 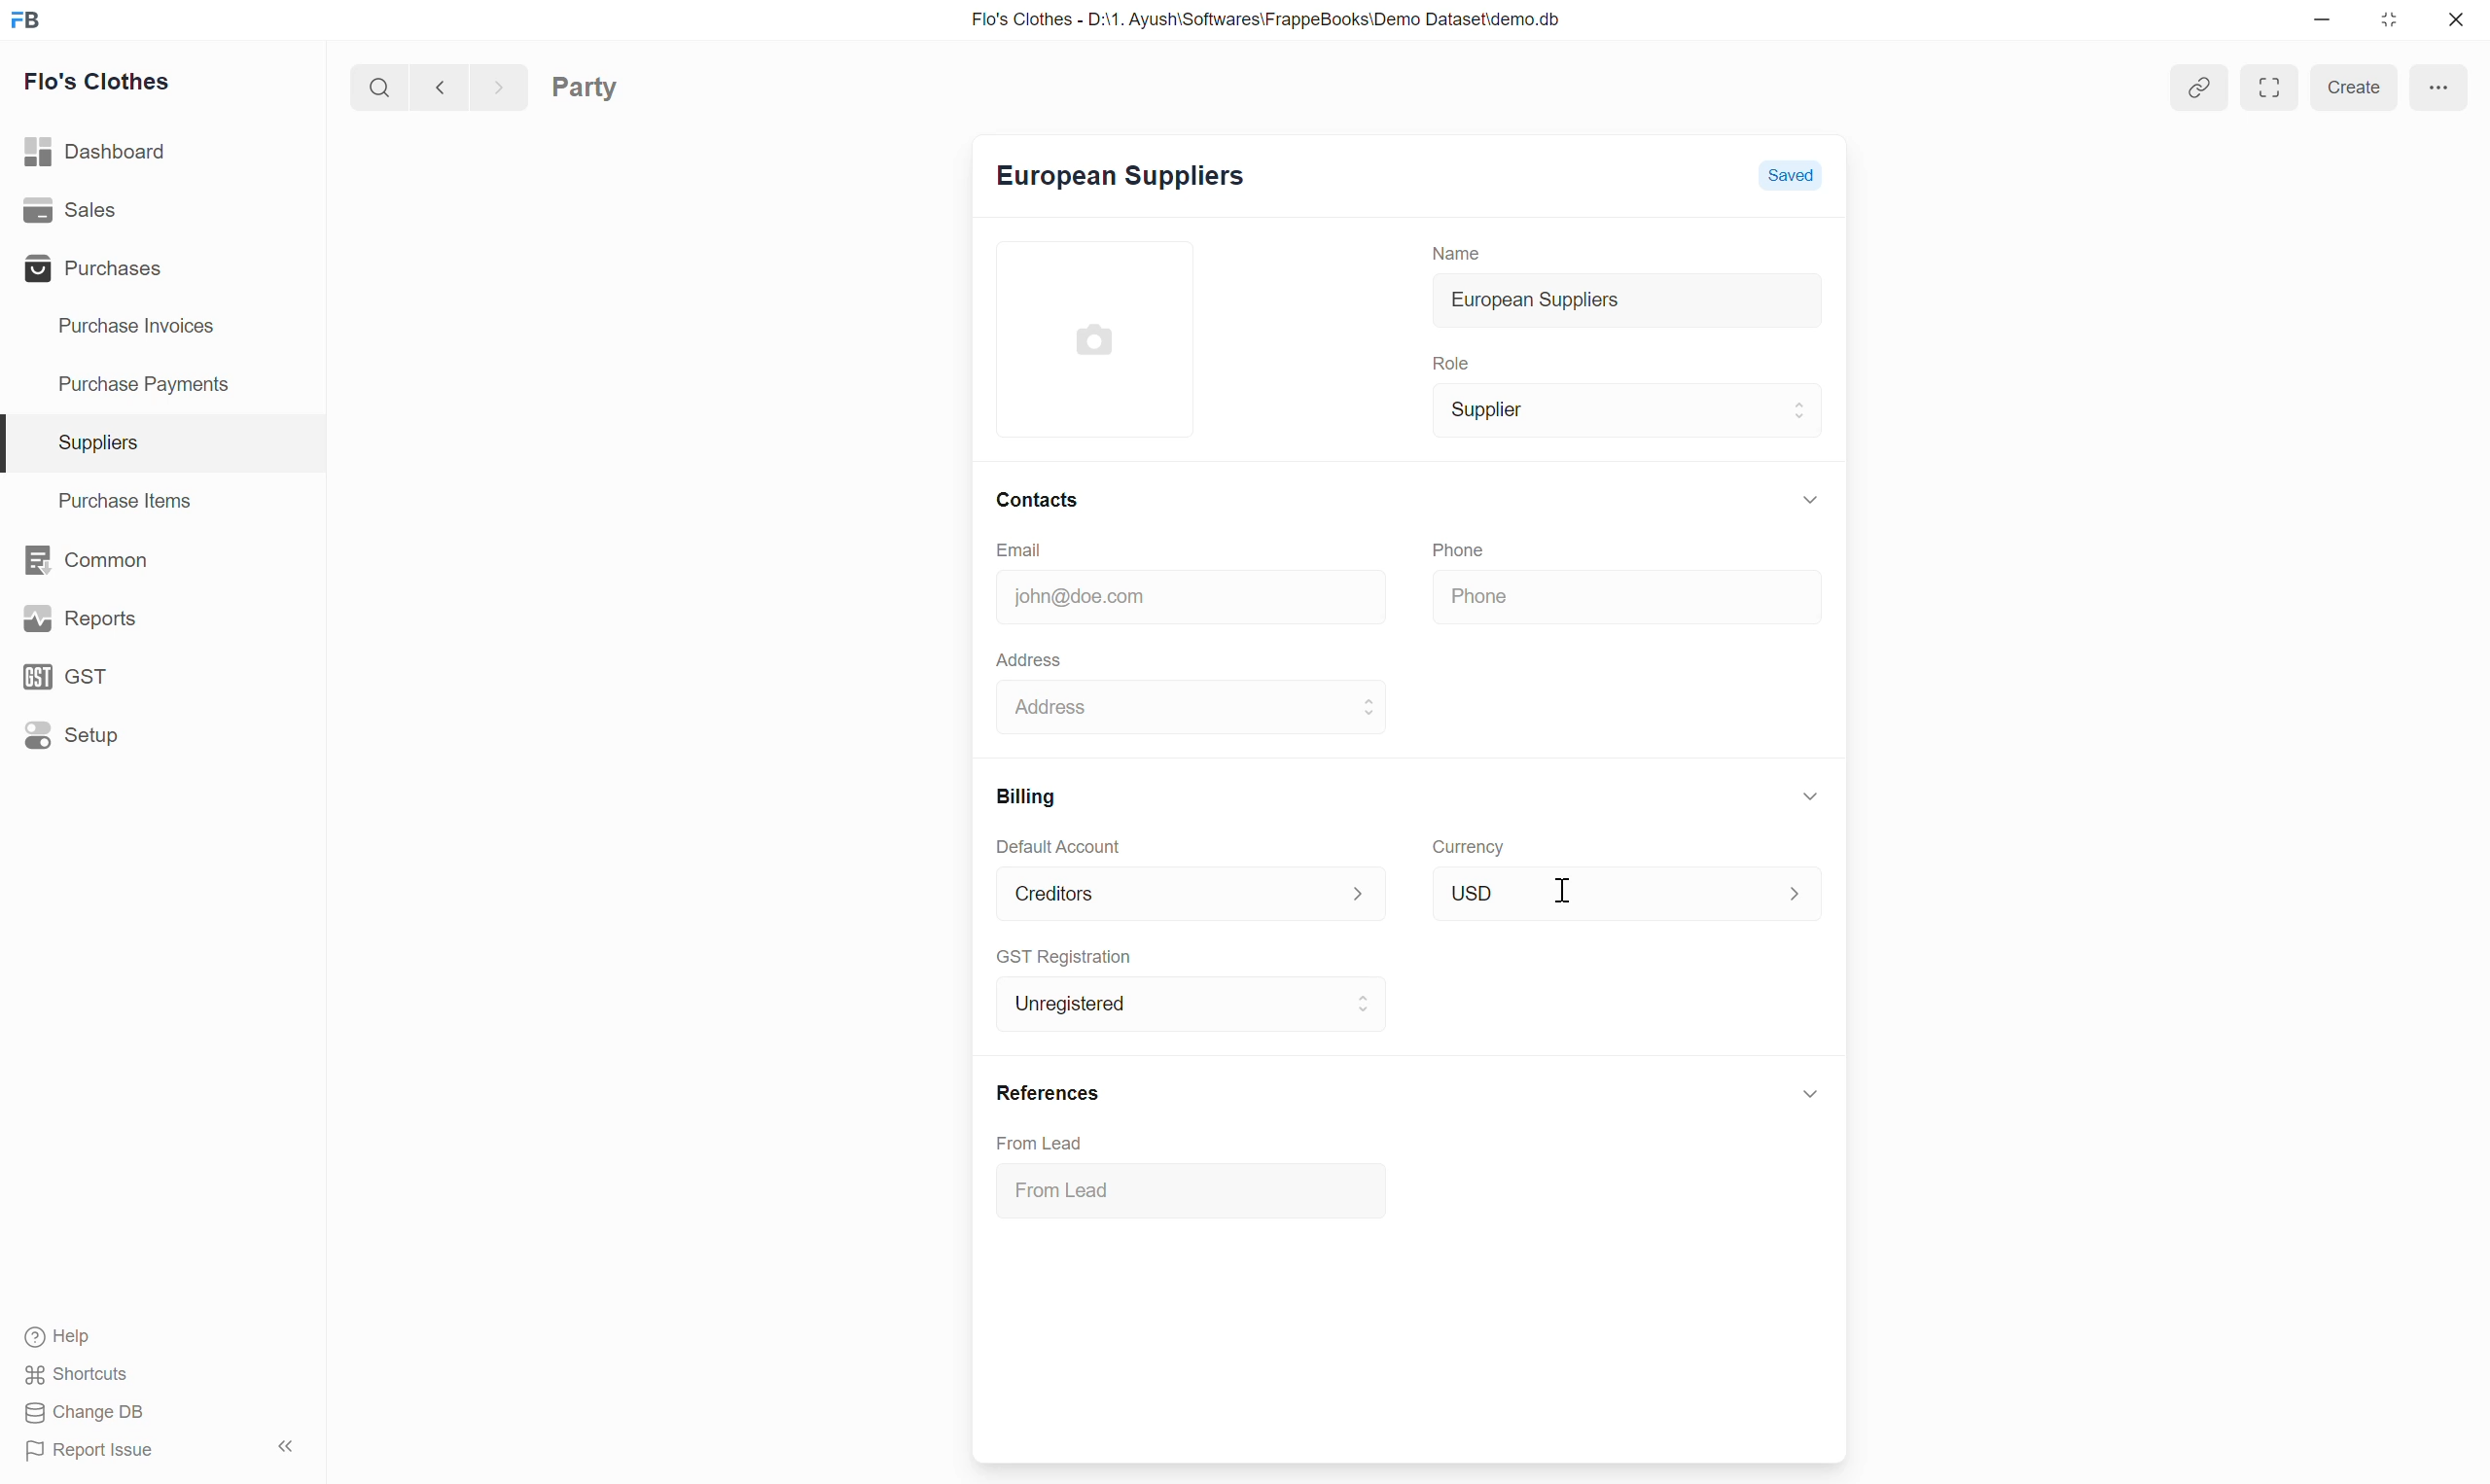 I want to click on Flo's Clothes - D:\1. Ayush\Softwares\FrappeBooks\Demo Dataset\demo.db, so click(x=1244, y=16).